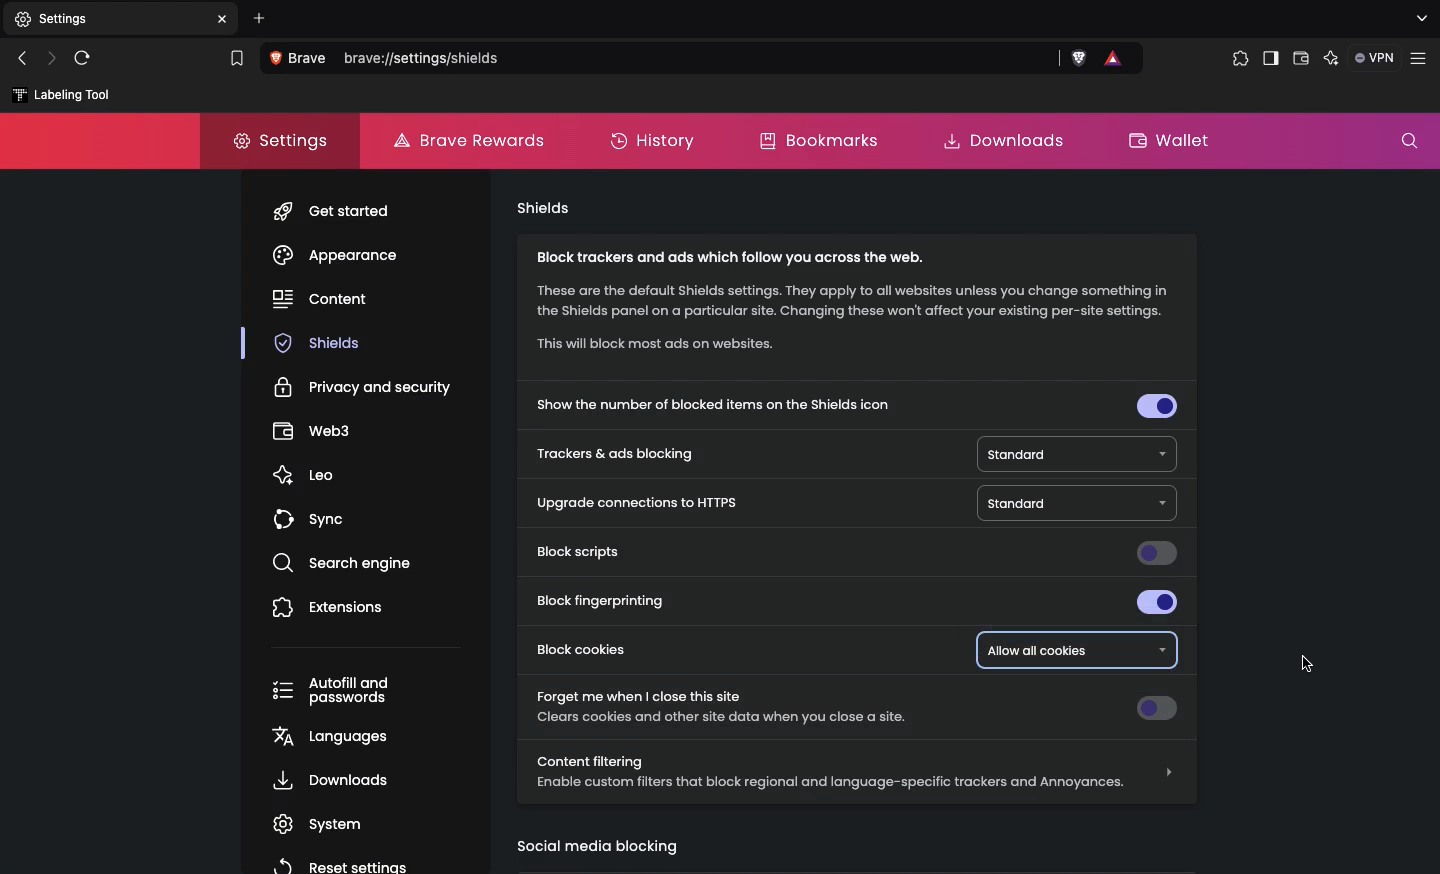  What do you see at coordinates (59, 94) in the screenshot?
I see `labelling tool` at bounding box center [59, 94].